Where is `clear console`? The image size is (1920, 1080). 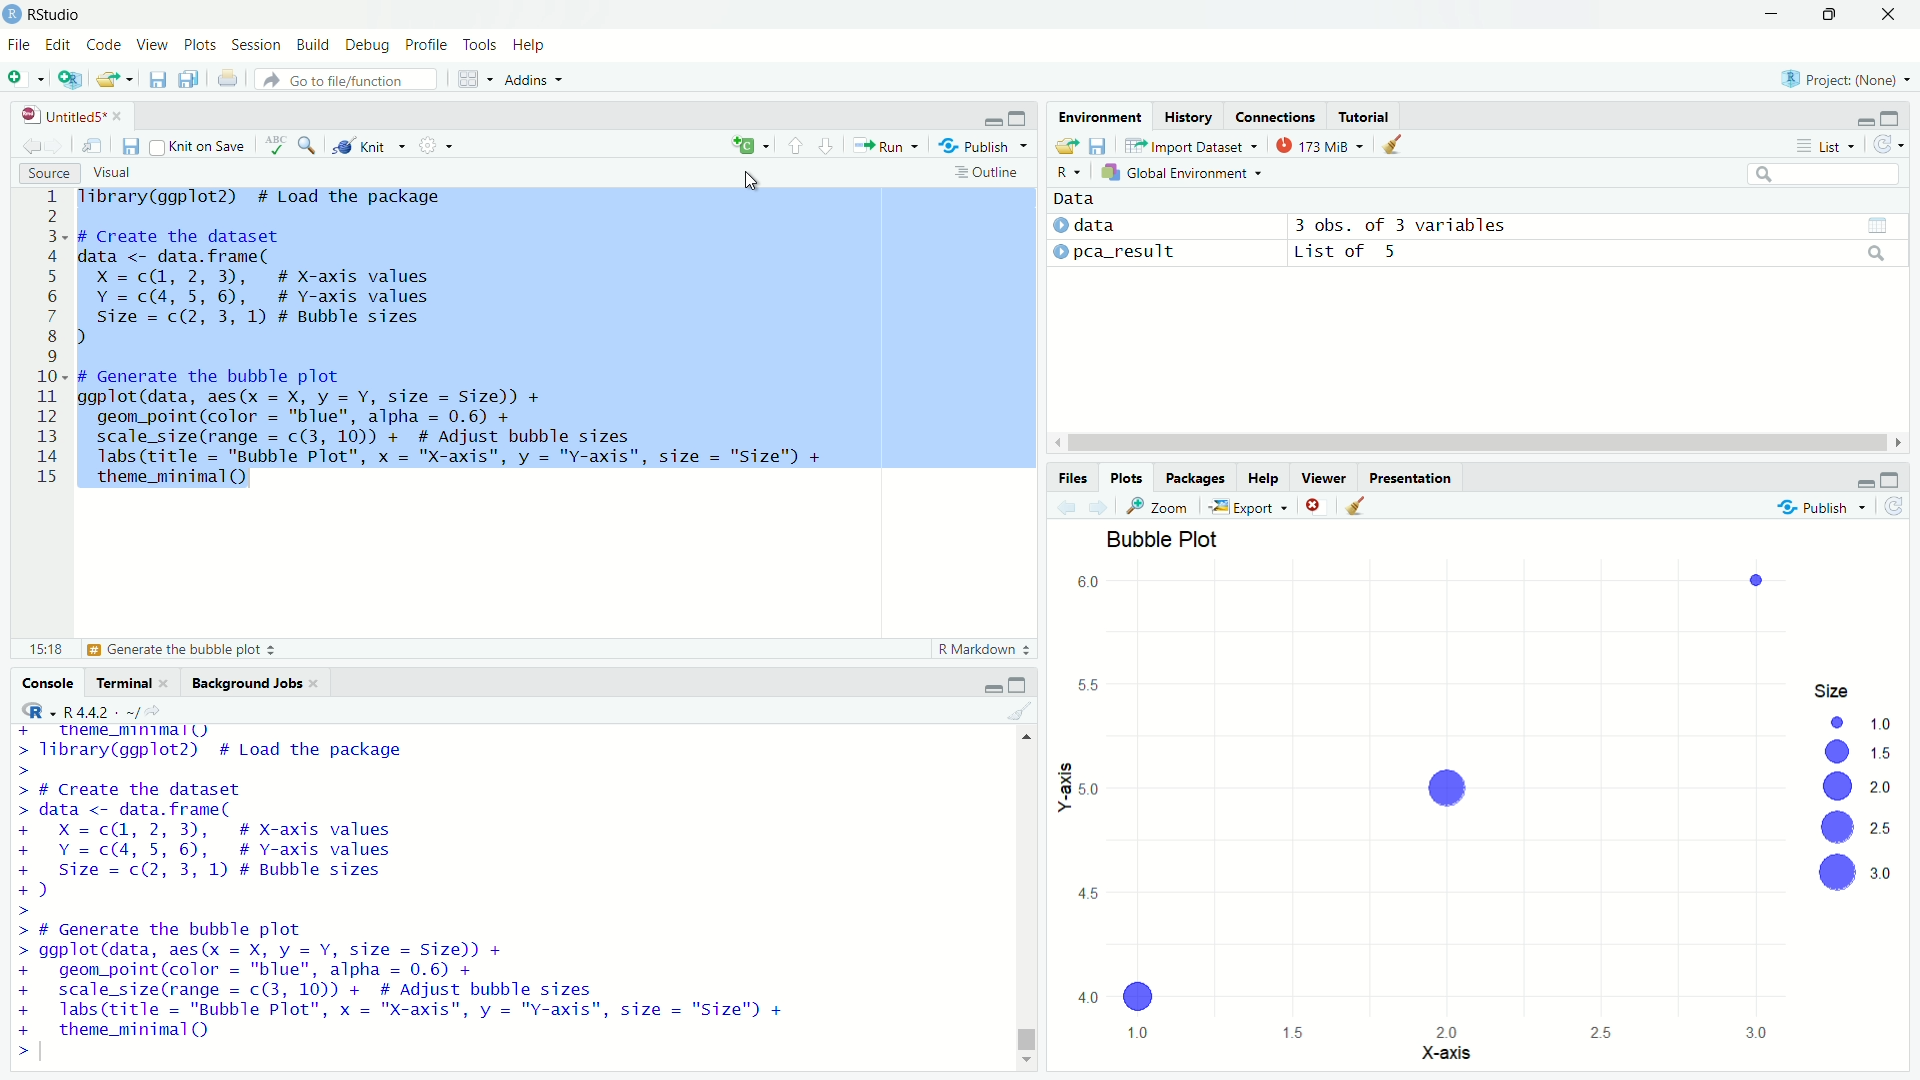 clear console is located at coordinates (1022, 710).